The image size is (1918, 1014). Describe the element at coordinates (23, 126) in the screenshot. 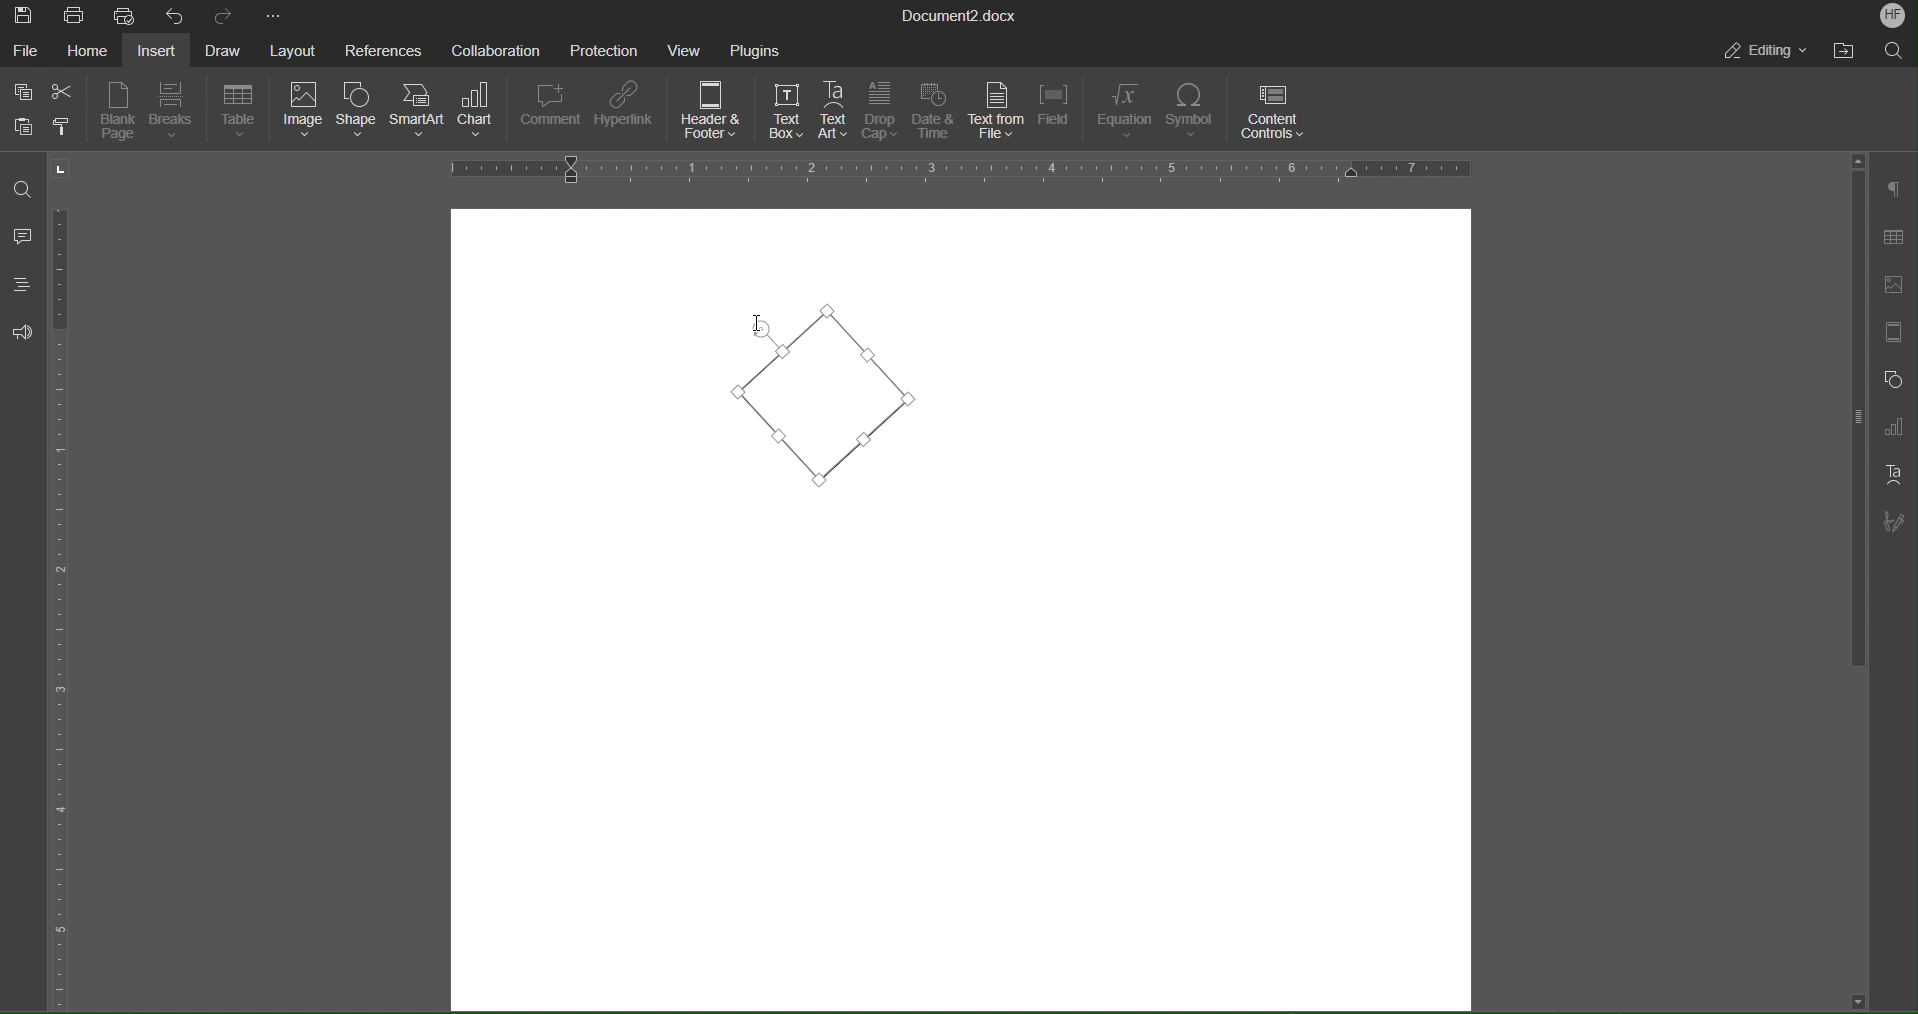

I see `Paste` at that location.